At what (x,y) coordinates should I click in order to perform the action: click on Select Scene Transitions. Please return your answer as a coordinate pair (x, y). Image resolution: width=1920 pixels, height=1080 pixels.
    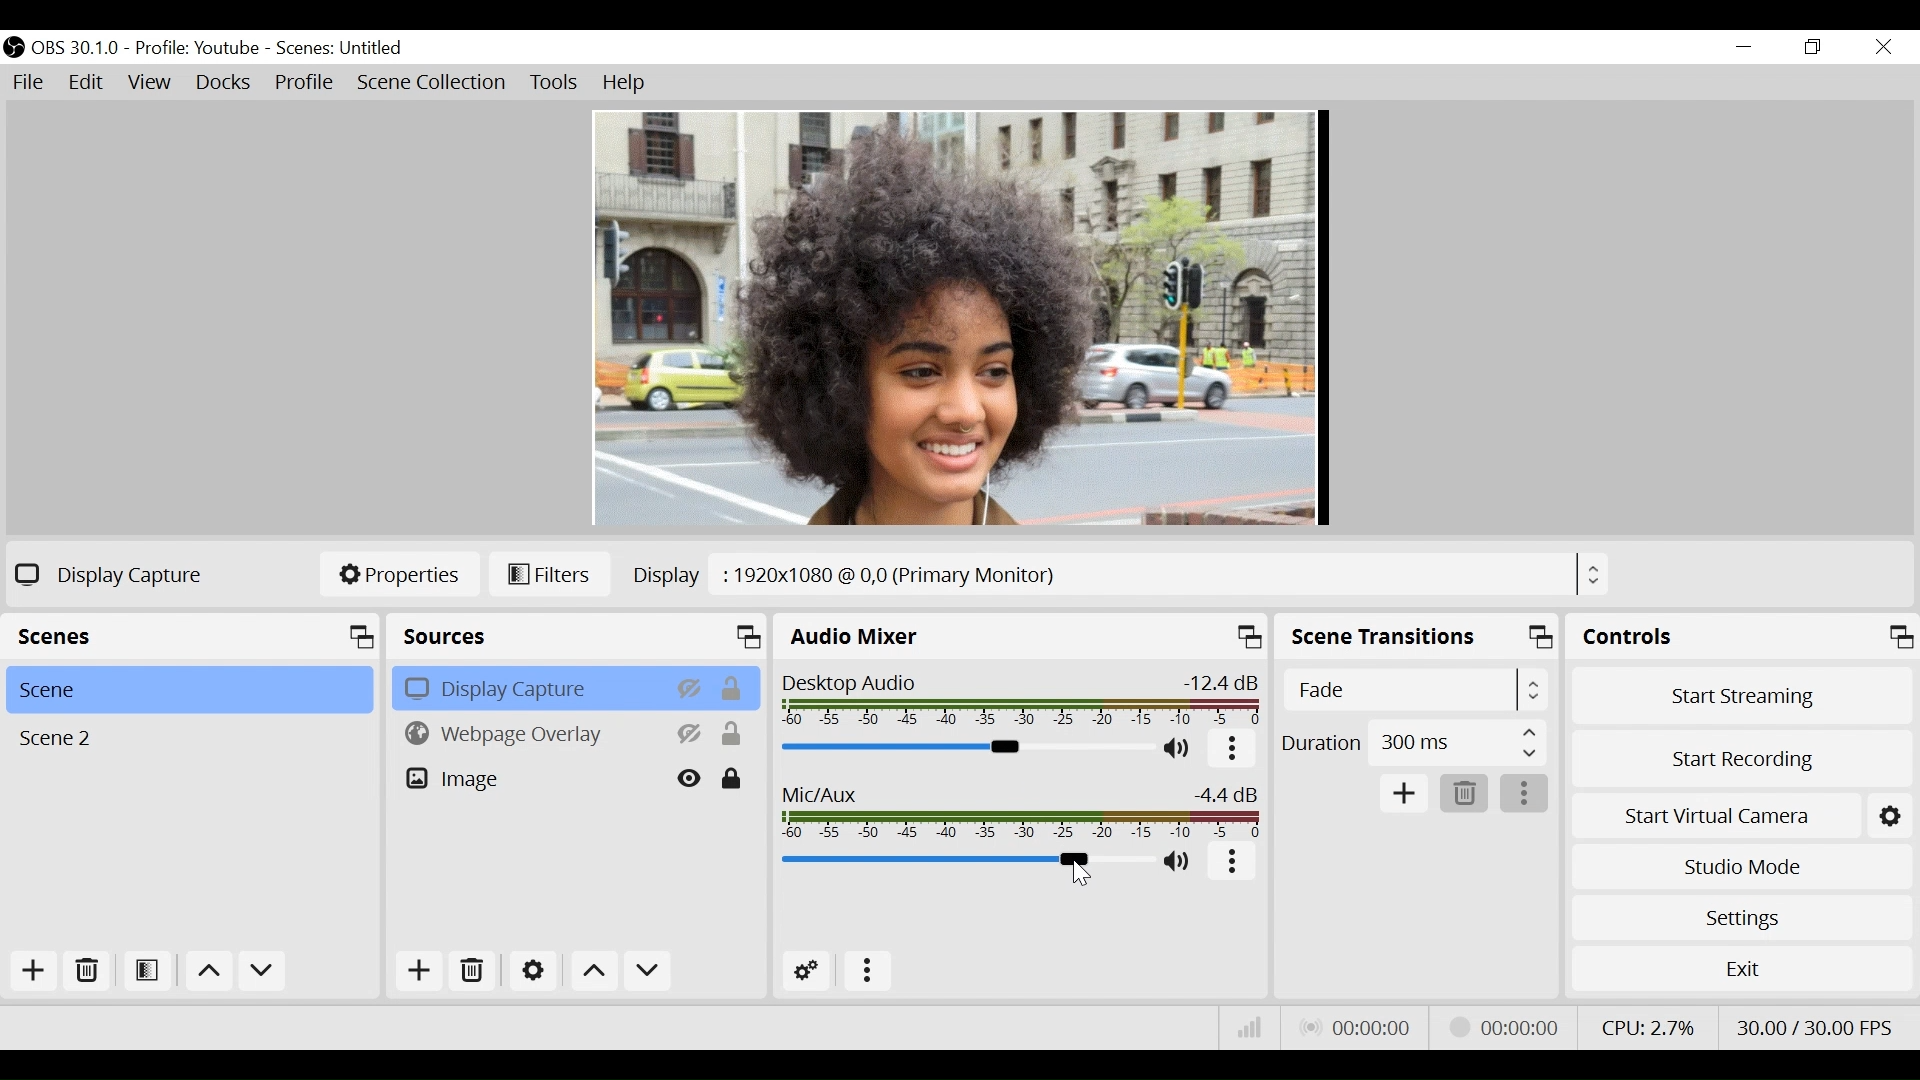
    Looking at the image, I should click on (1415, 689).